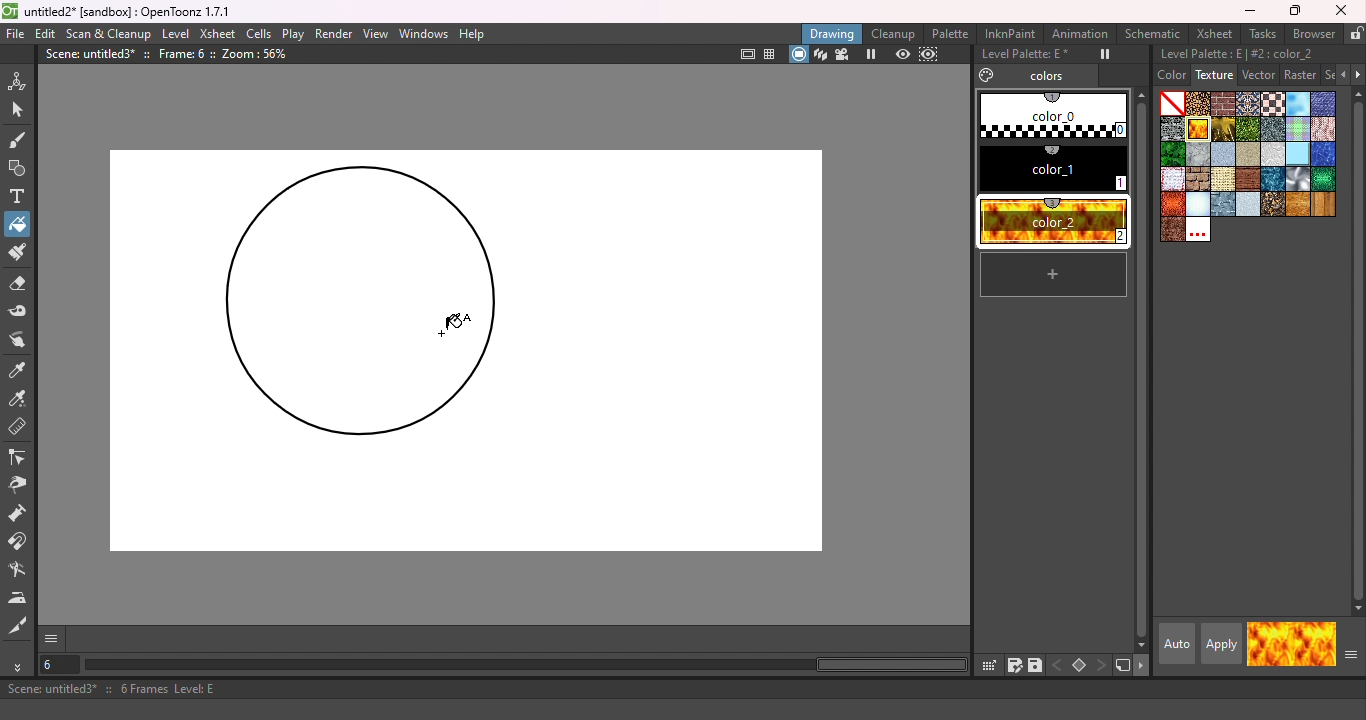 The image size is (1366, 720). What do you see at coordinates (988, 665) in the screenshot?
I see `click & drag palette into studio palette` at bounding box center [988, 665].